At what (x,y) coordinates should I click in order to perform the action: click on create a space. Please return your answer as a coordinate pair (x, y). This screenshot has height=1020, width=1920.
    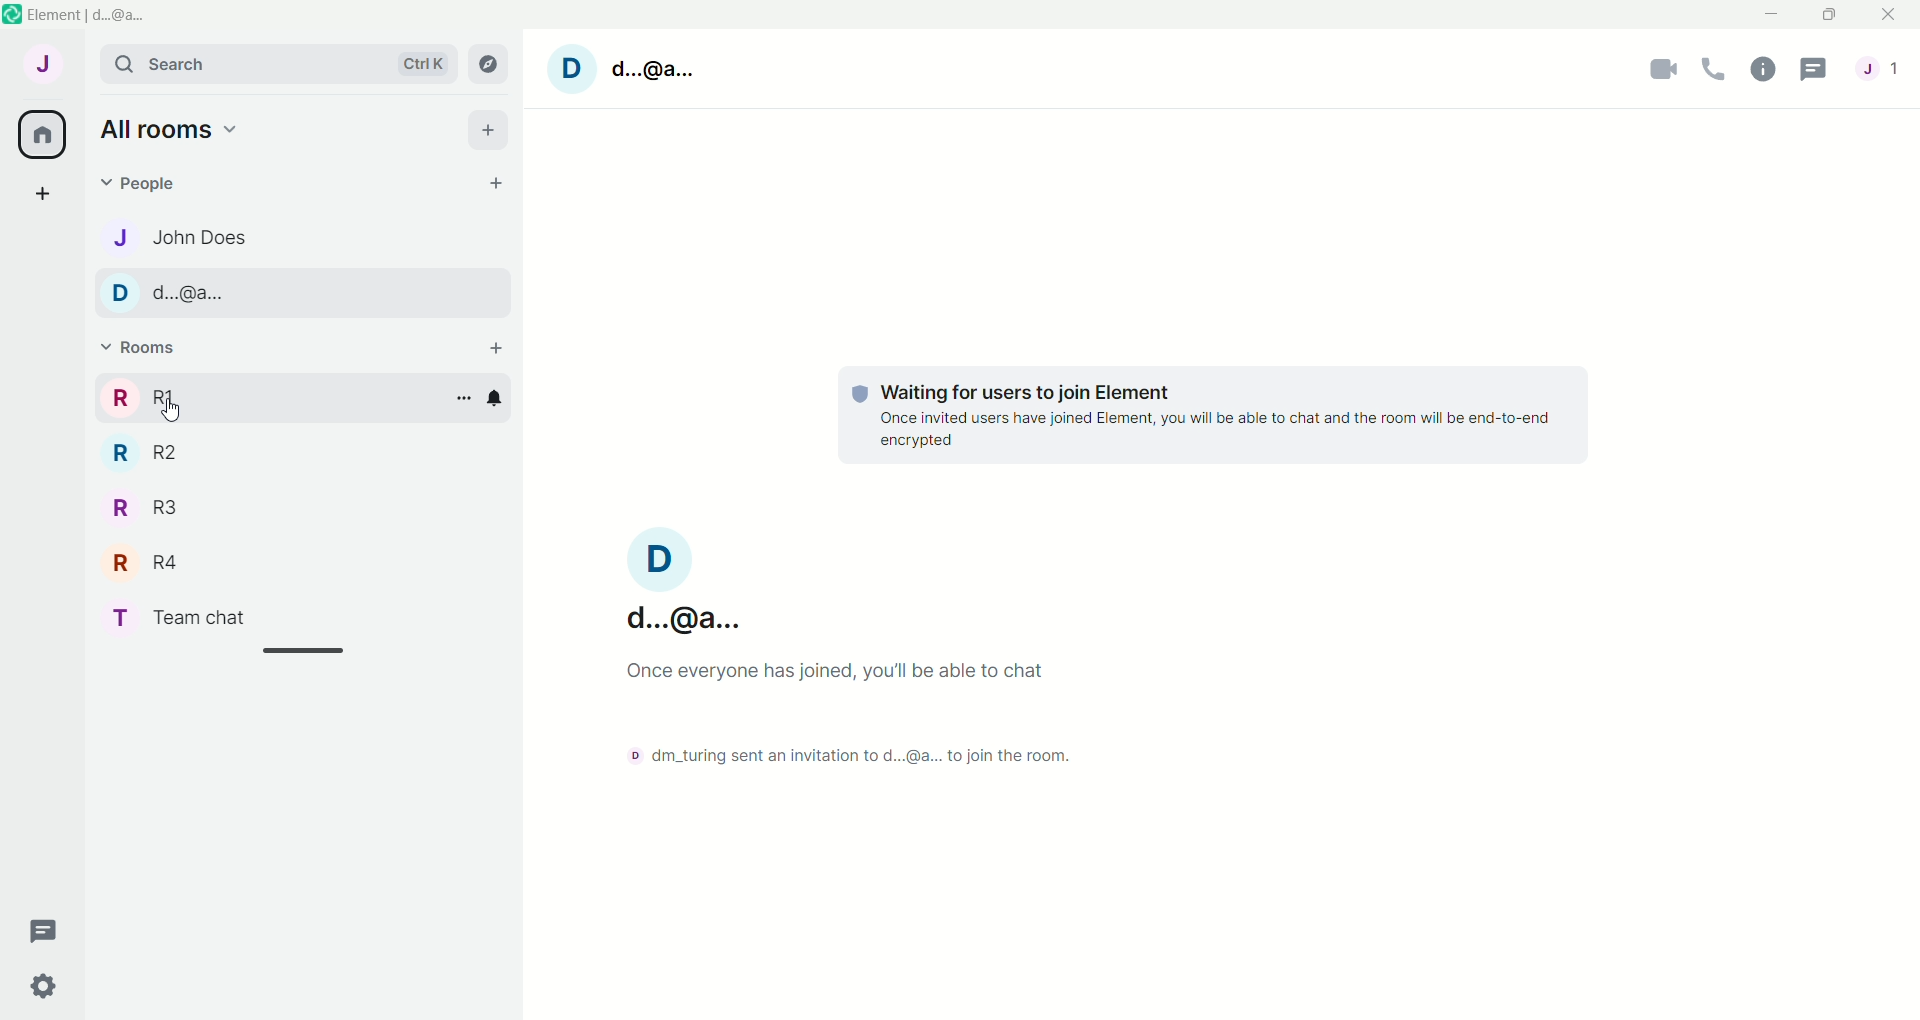
    Looking at the image, I should click on (50, 196).